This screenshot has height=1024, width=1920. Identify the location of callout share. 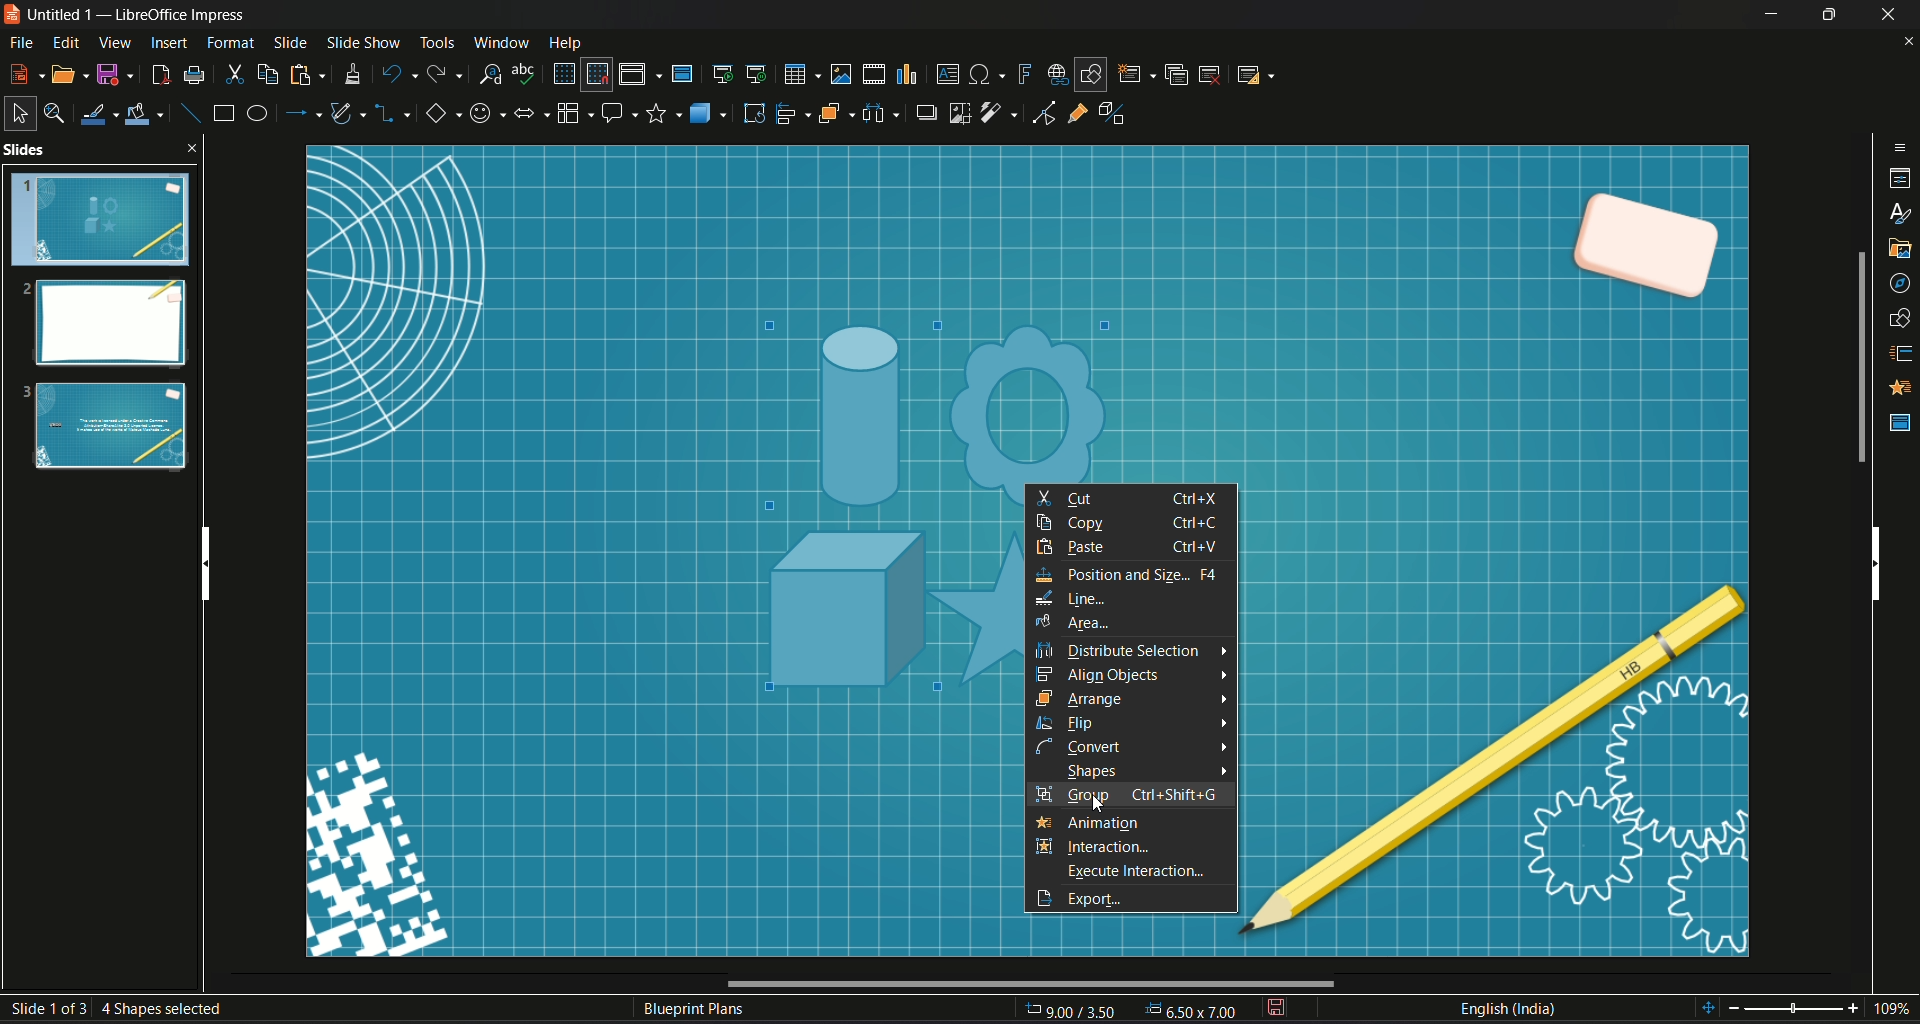
(619, 112).